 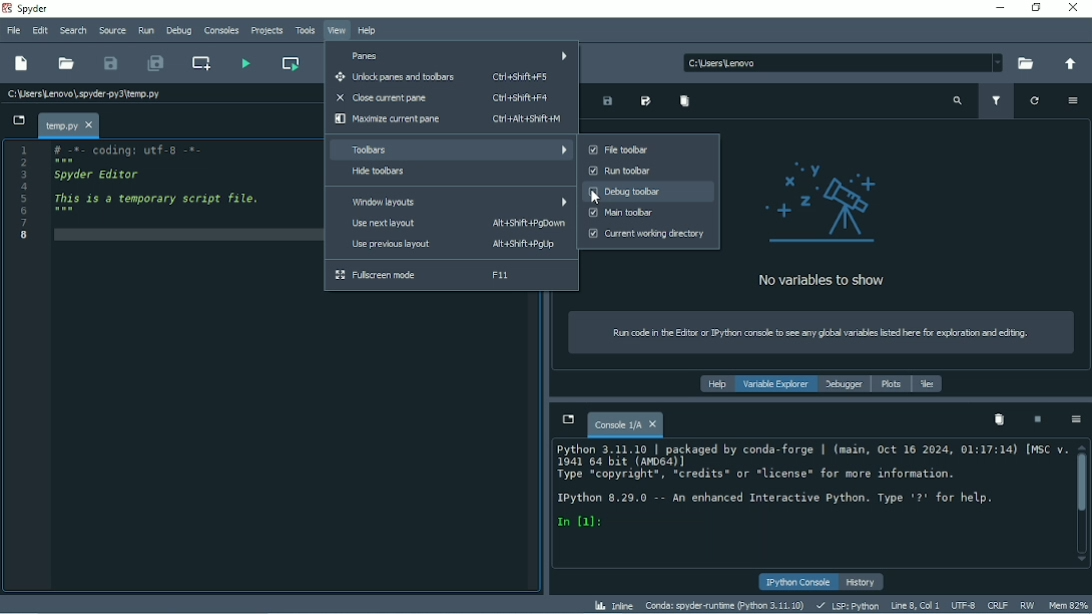 I want to click on Location, so click(x=841, y=62).